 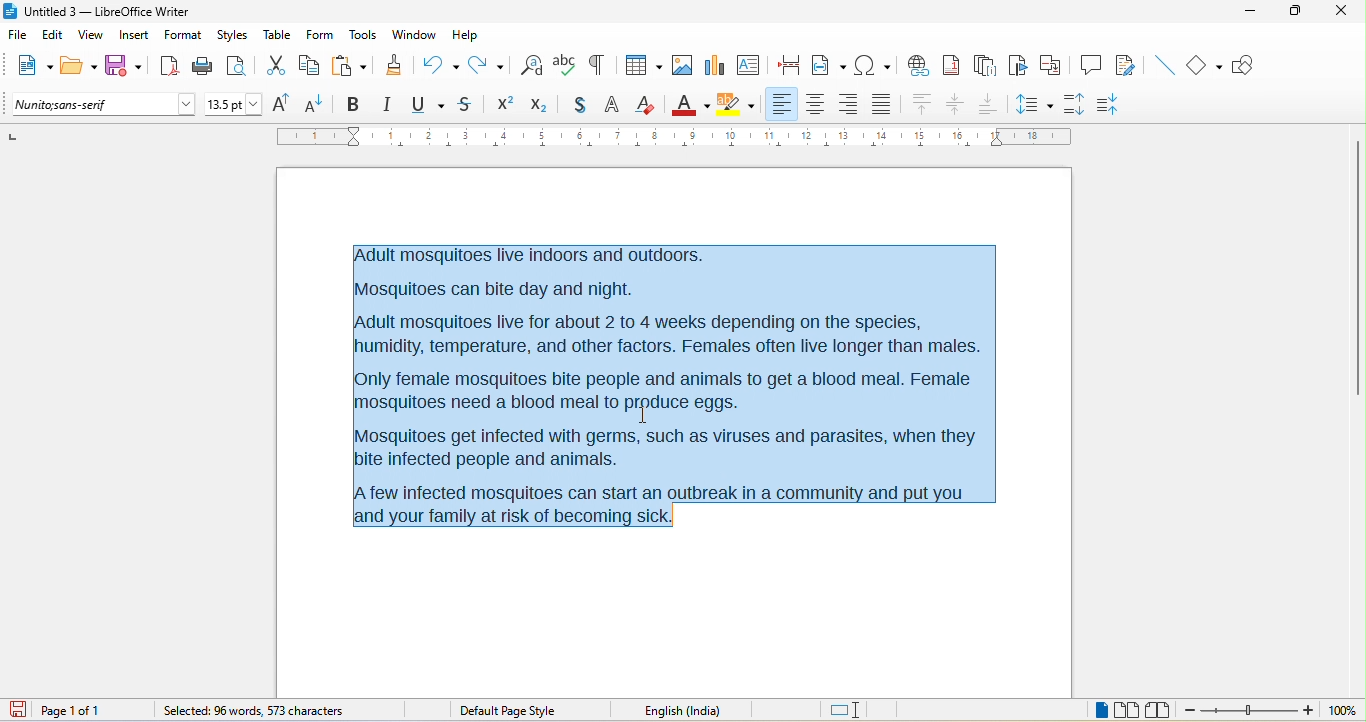 What do you see at coordinates (1092, 66) in the screenshot?
I see `comment` at bounding box center [1092, 66].